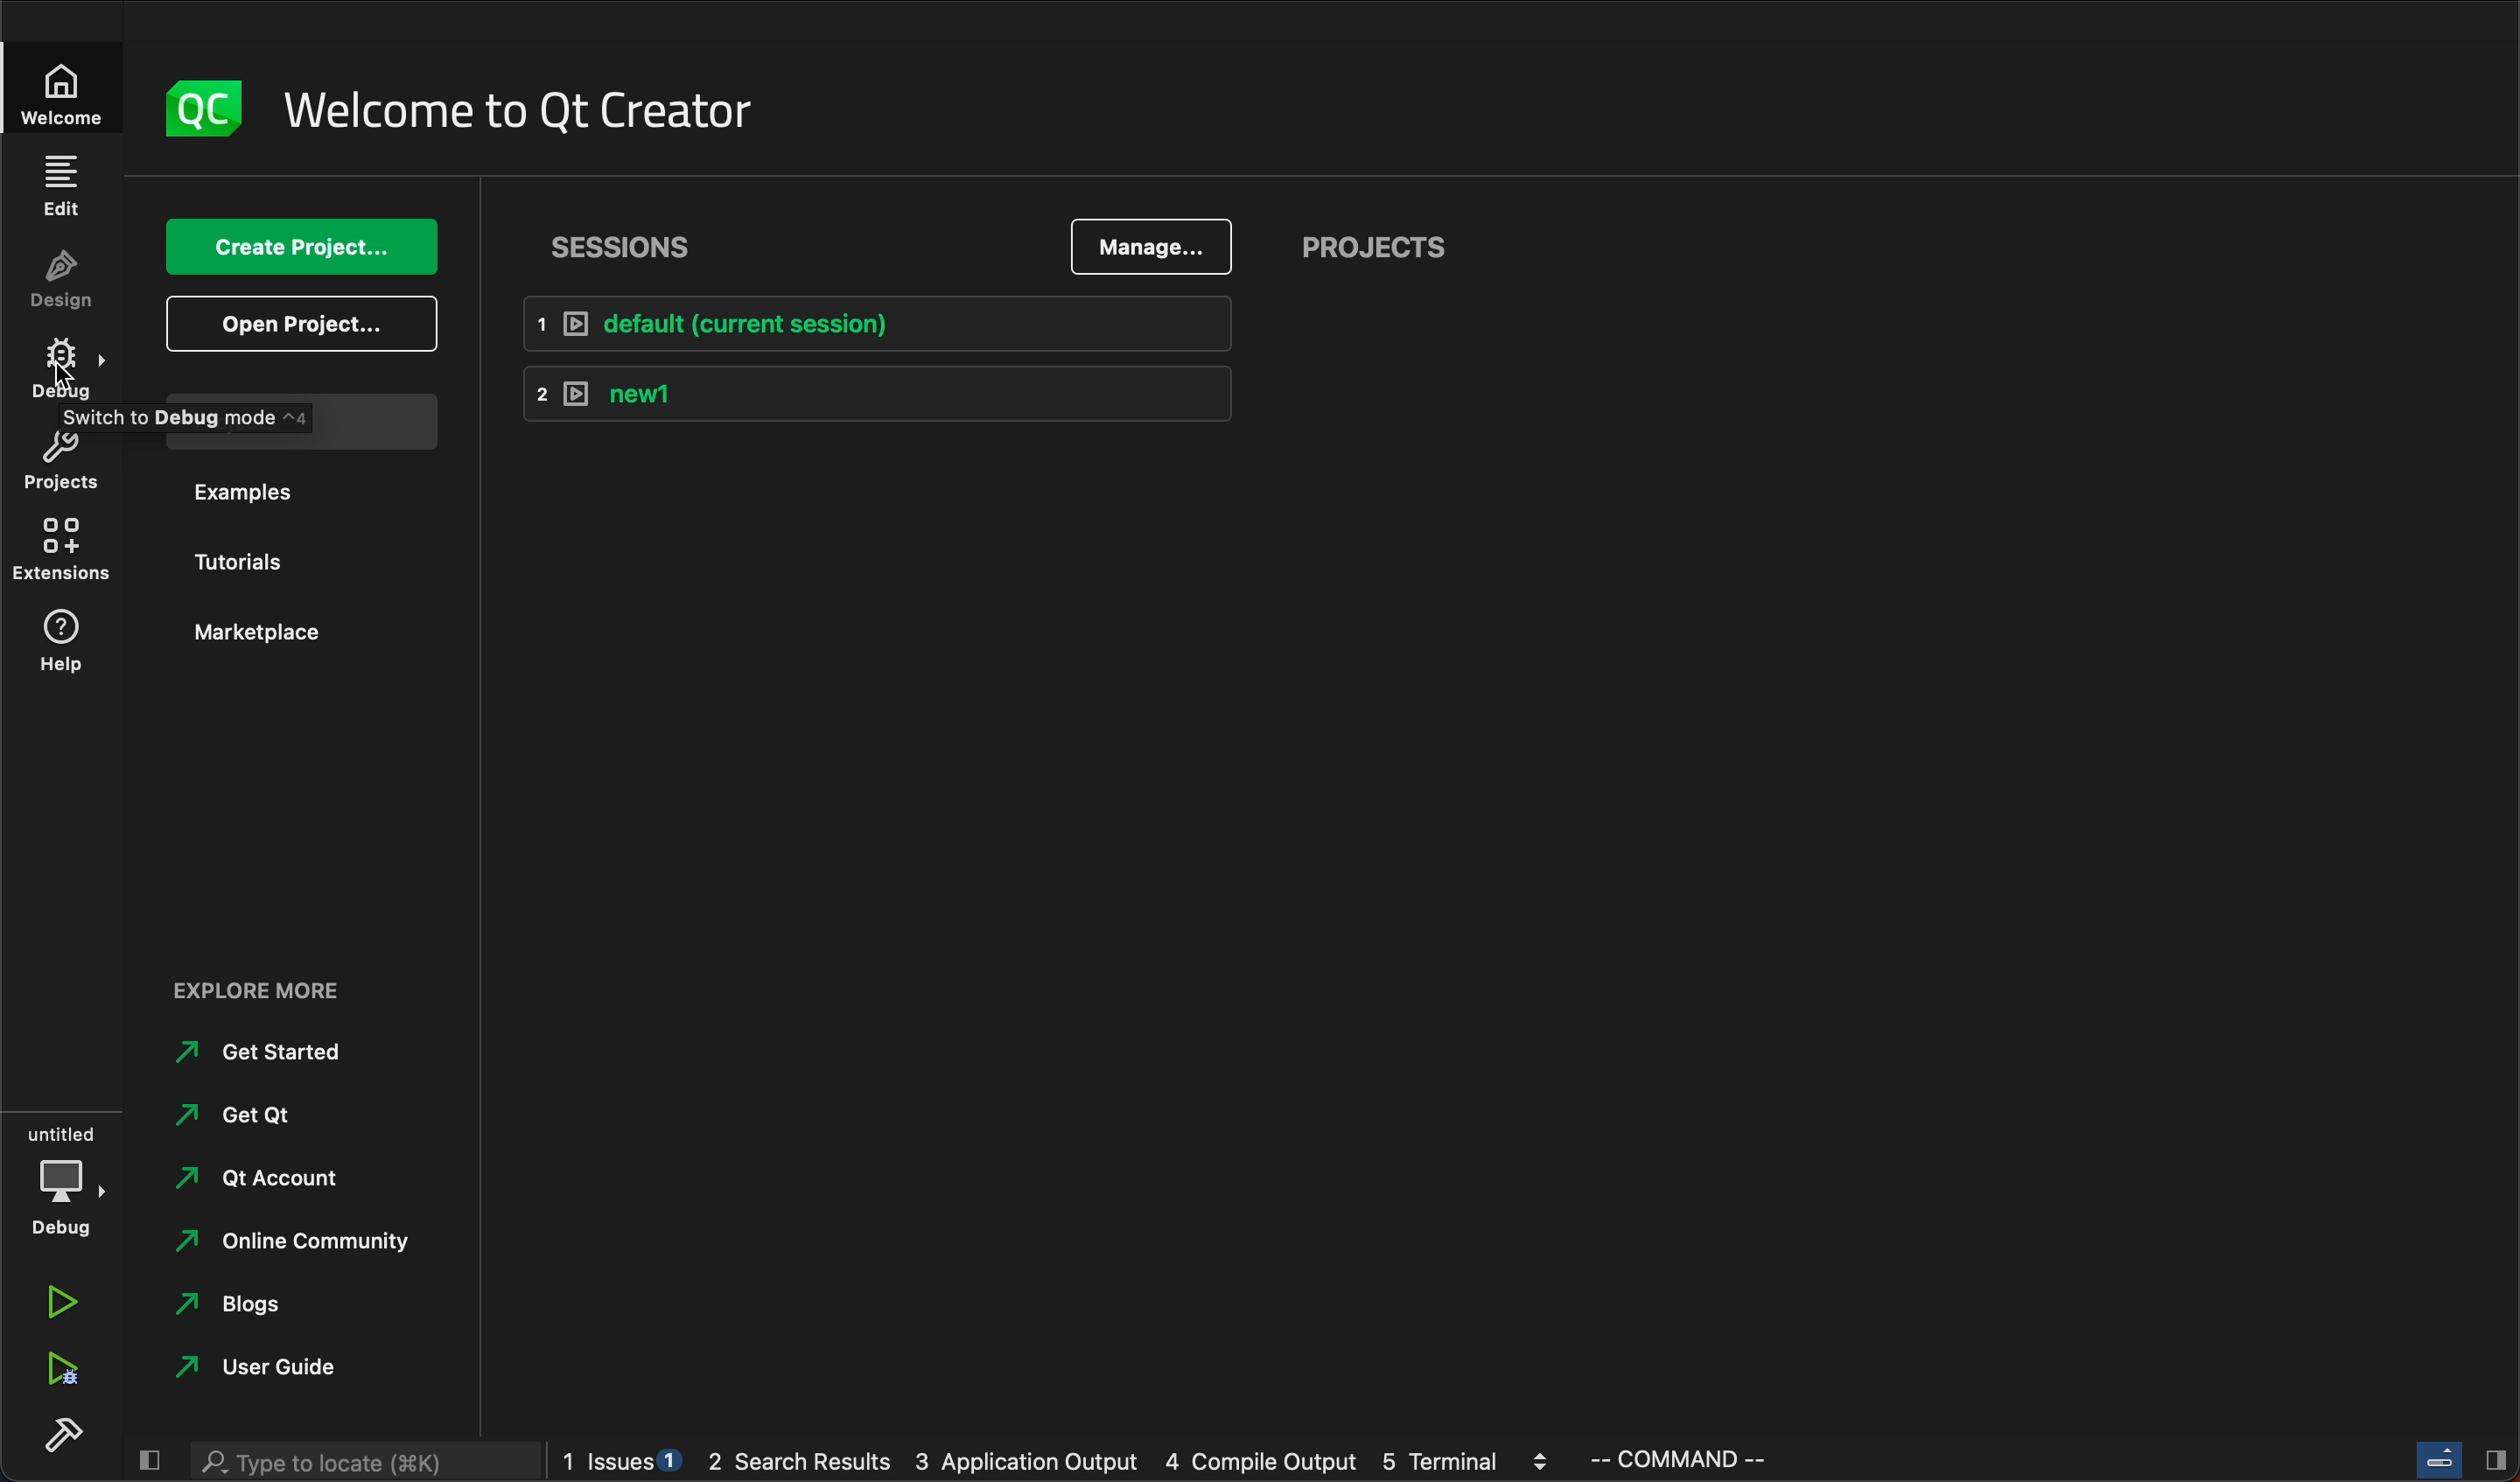  Describe the element at coordinates (261, 489) in the screenshot. I see `examples` at that location.